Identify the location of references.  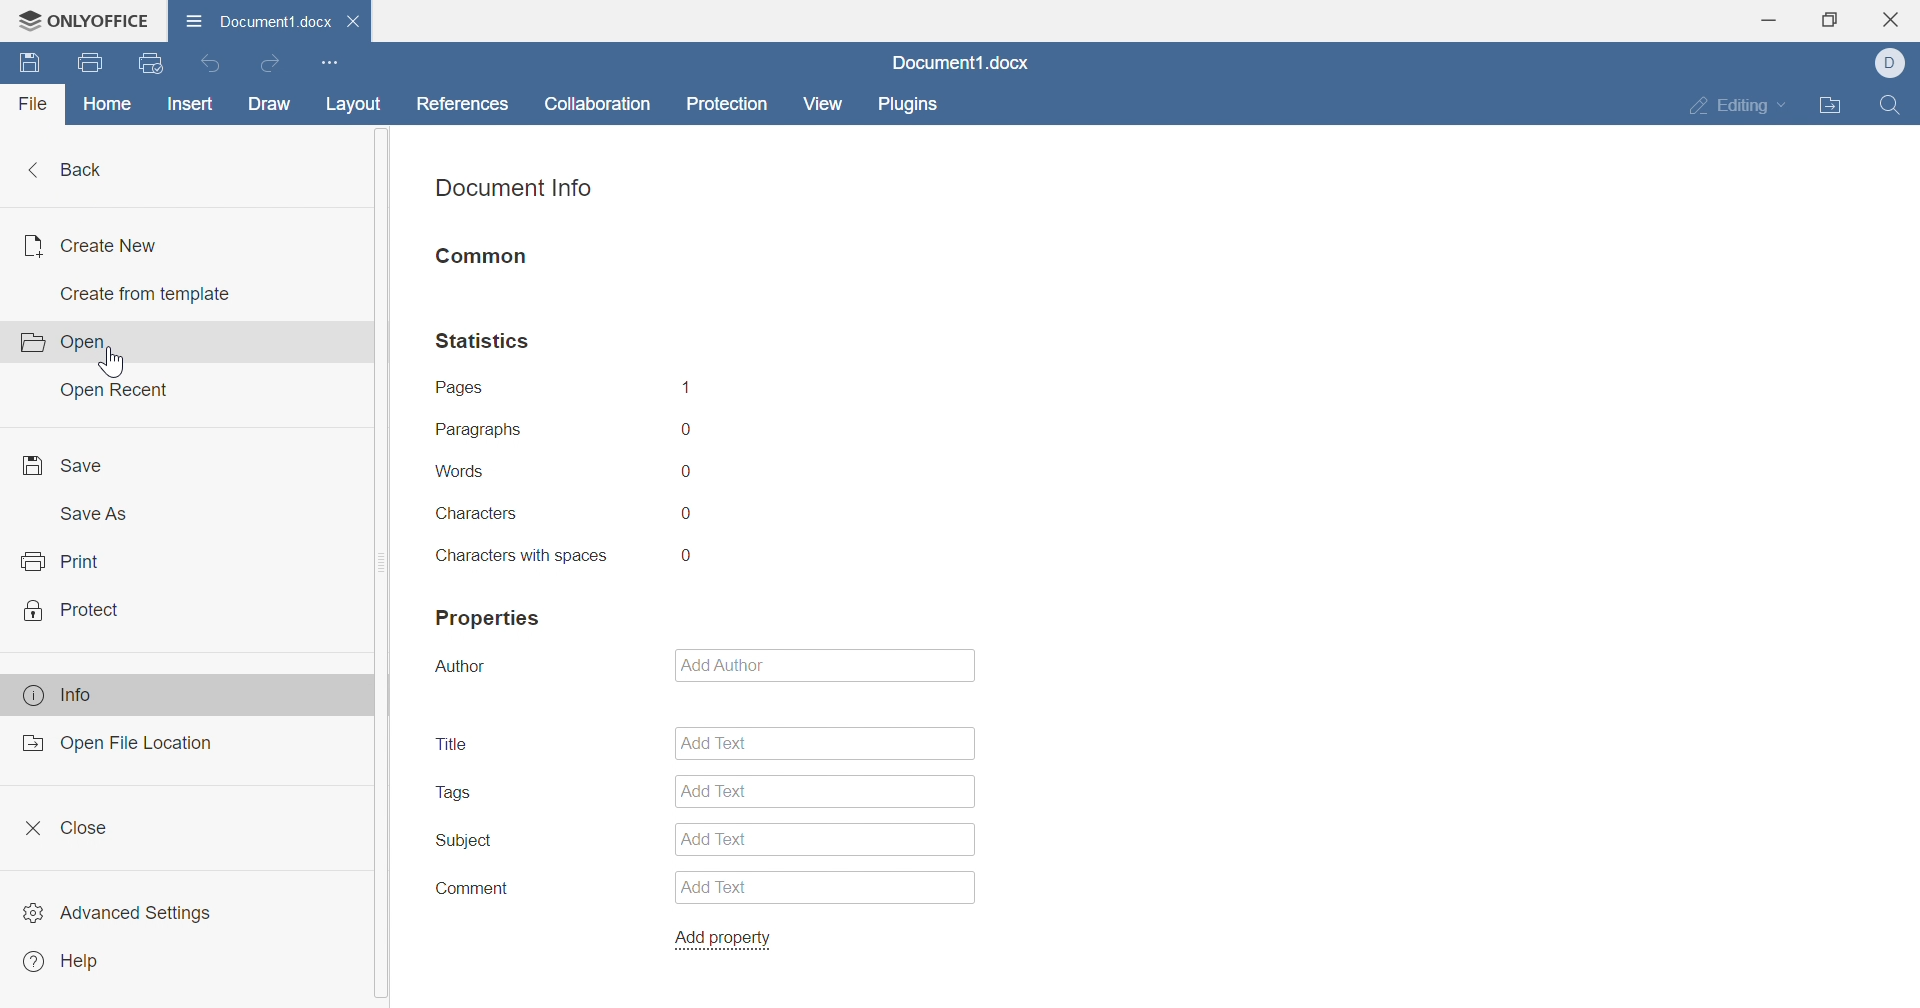
(460, 103).